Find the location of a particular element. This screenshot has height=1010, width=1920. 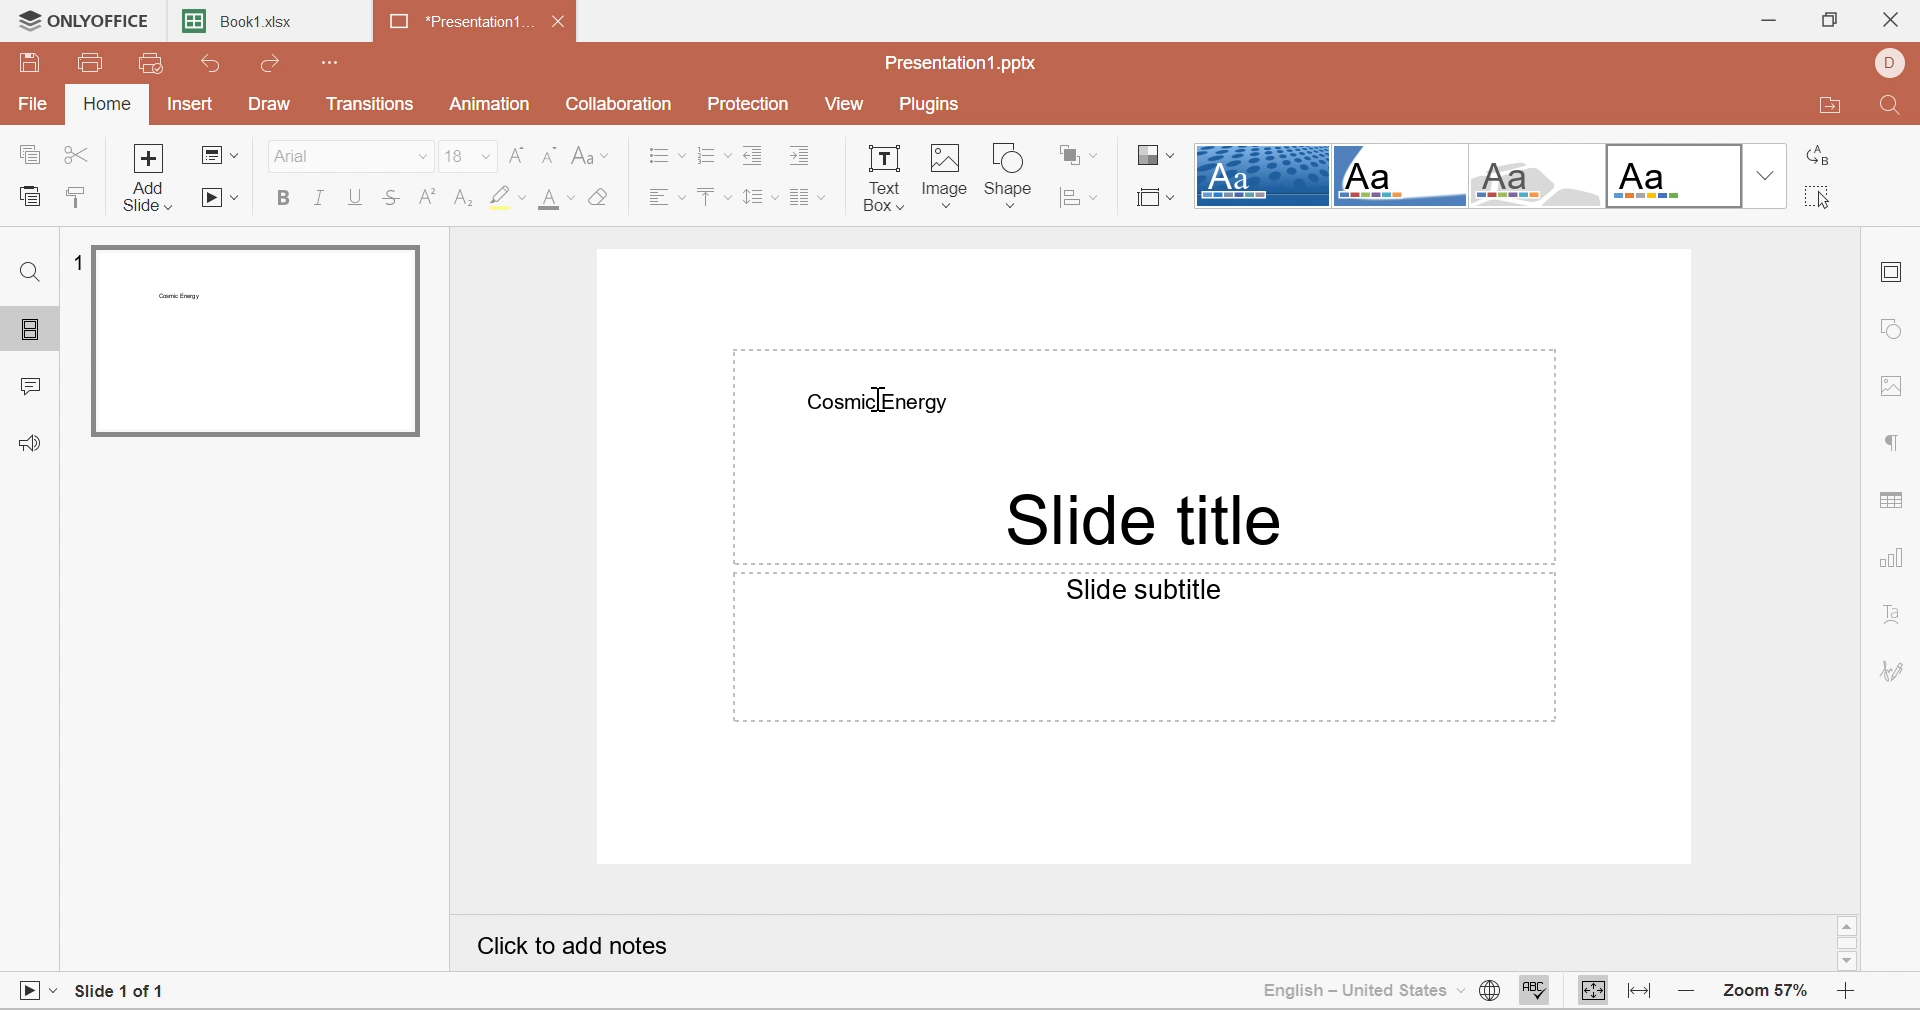

Subscript is located at coordinates (465, 199).